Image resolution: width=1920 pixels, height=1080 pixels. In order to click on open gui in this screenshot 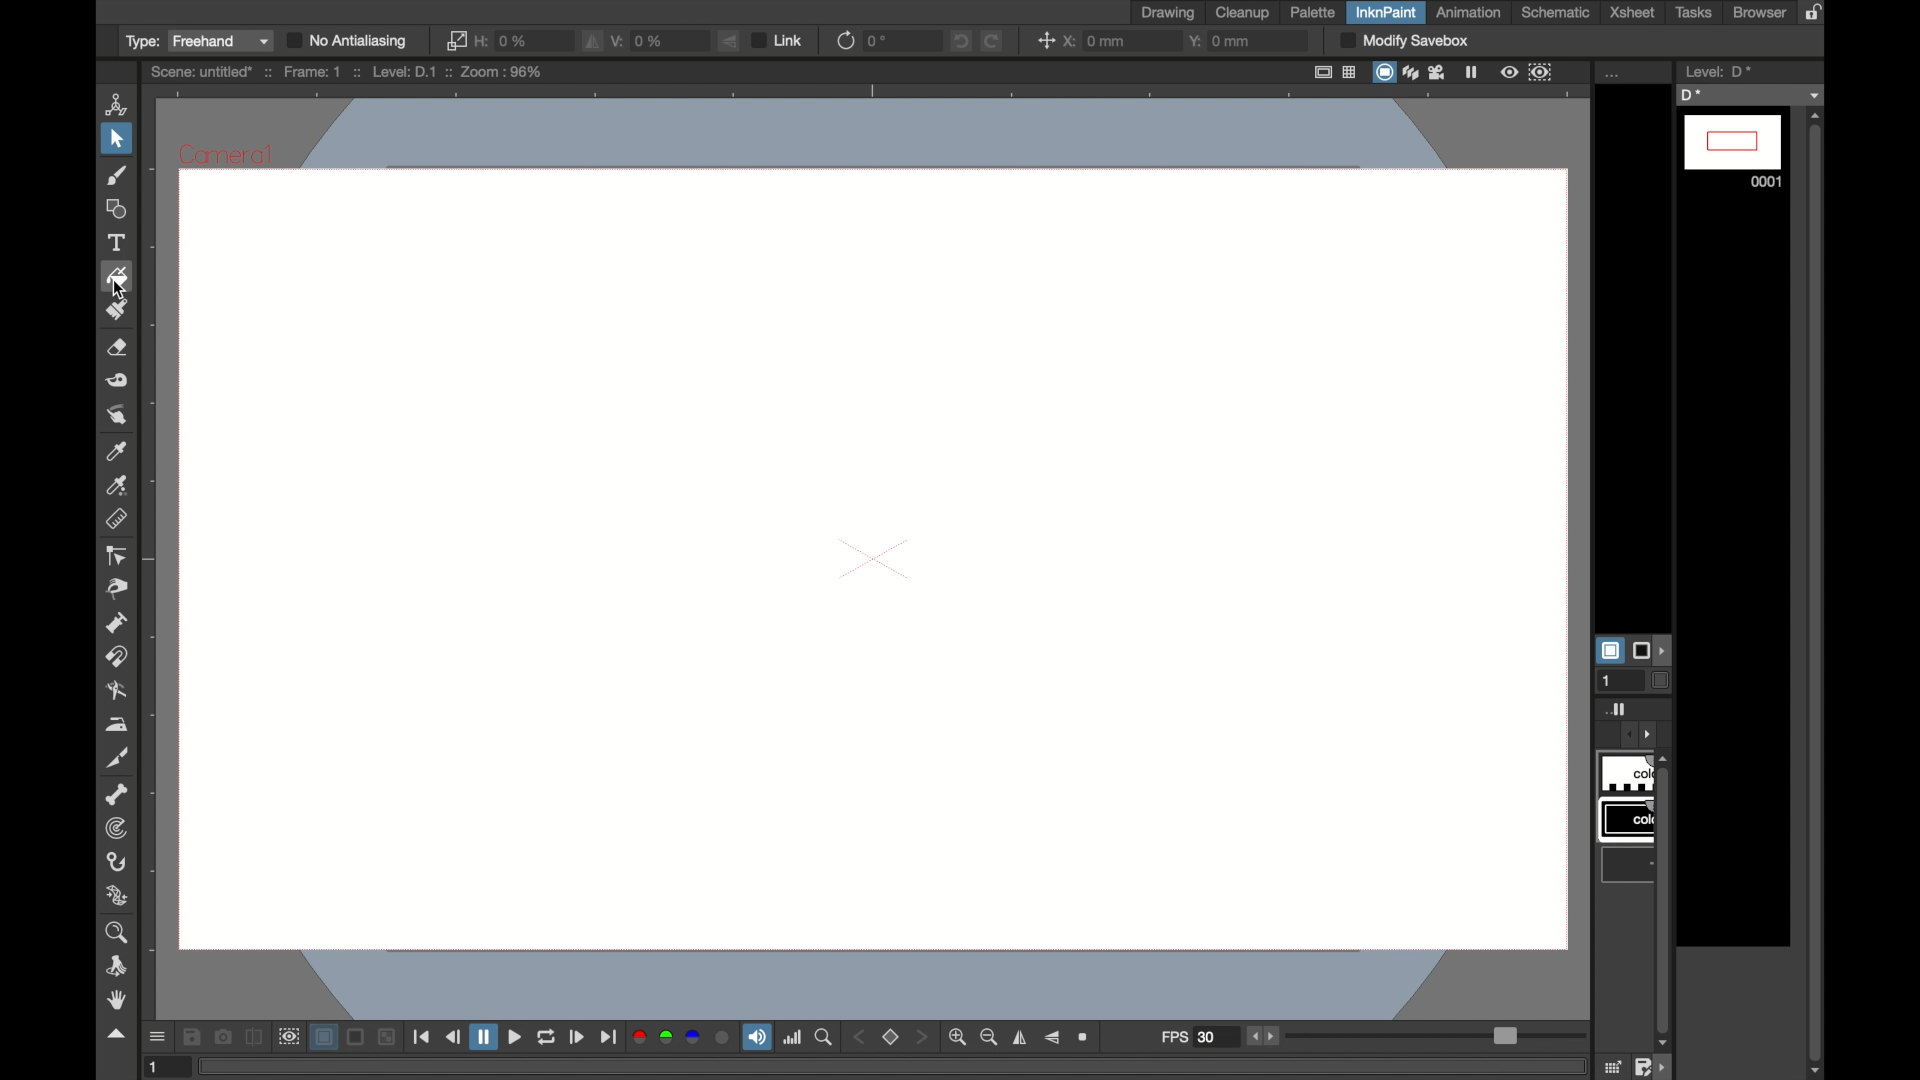, I will do `click(160, 1037)`.